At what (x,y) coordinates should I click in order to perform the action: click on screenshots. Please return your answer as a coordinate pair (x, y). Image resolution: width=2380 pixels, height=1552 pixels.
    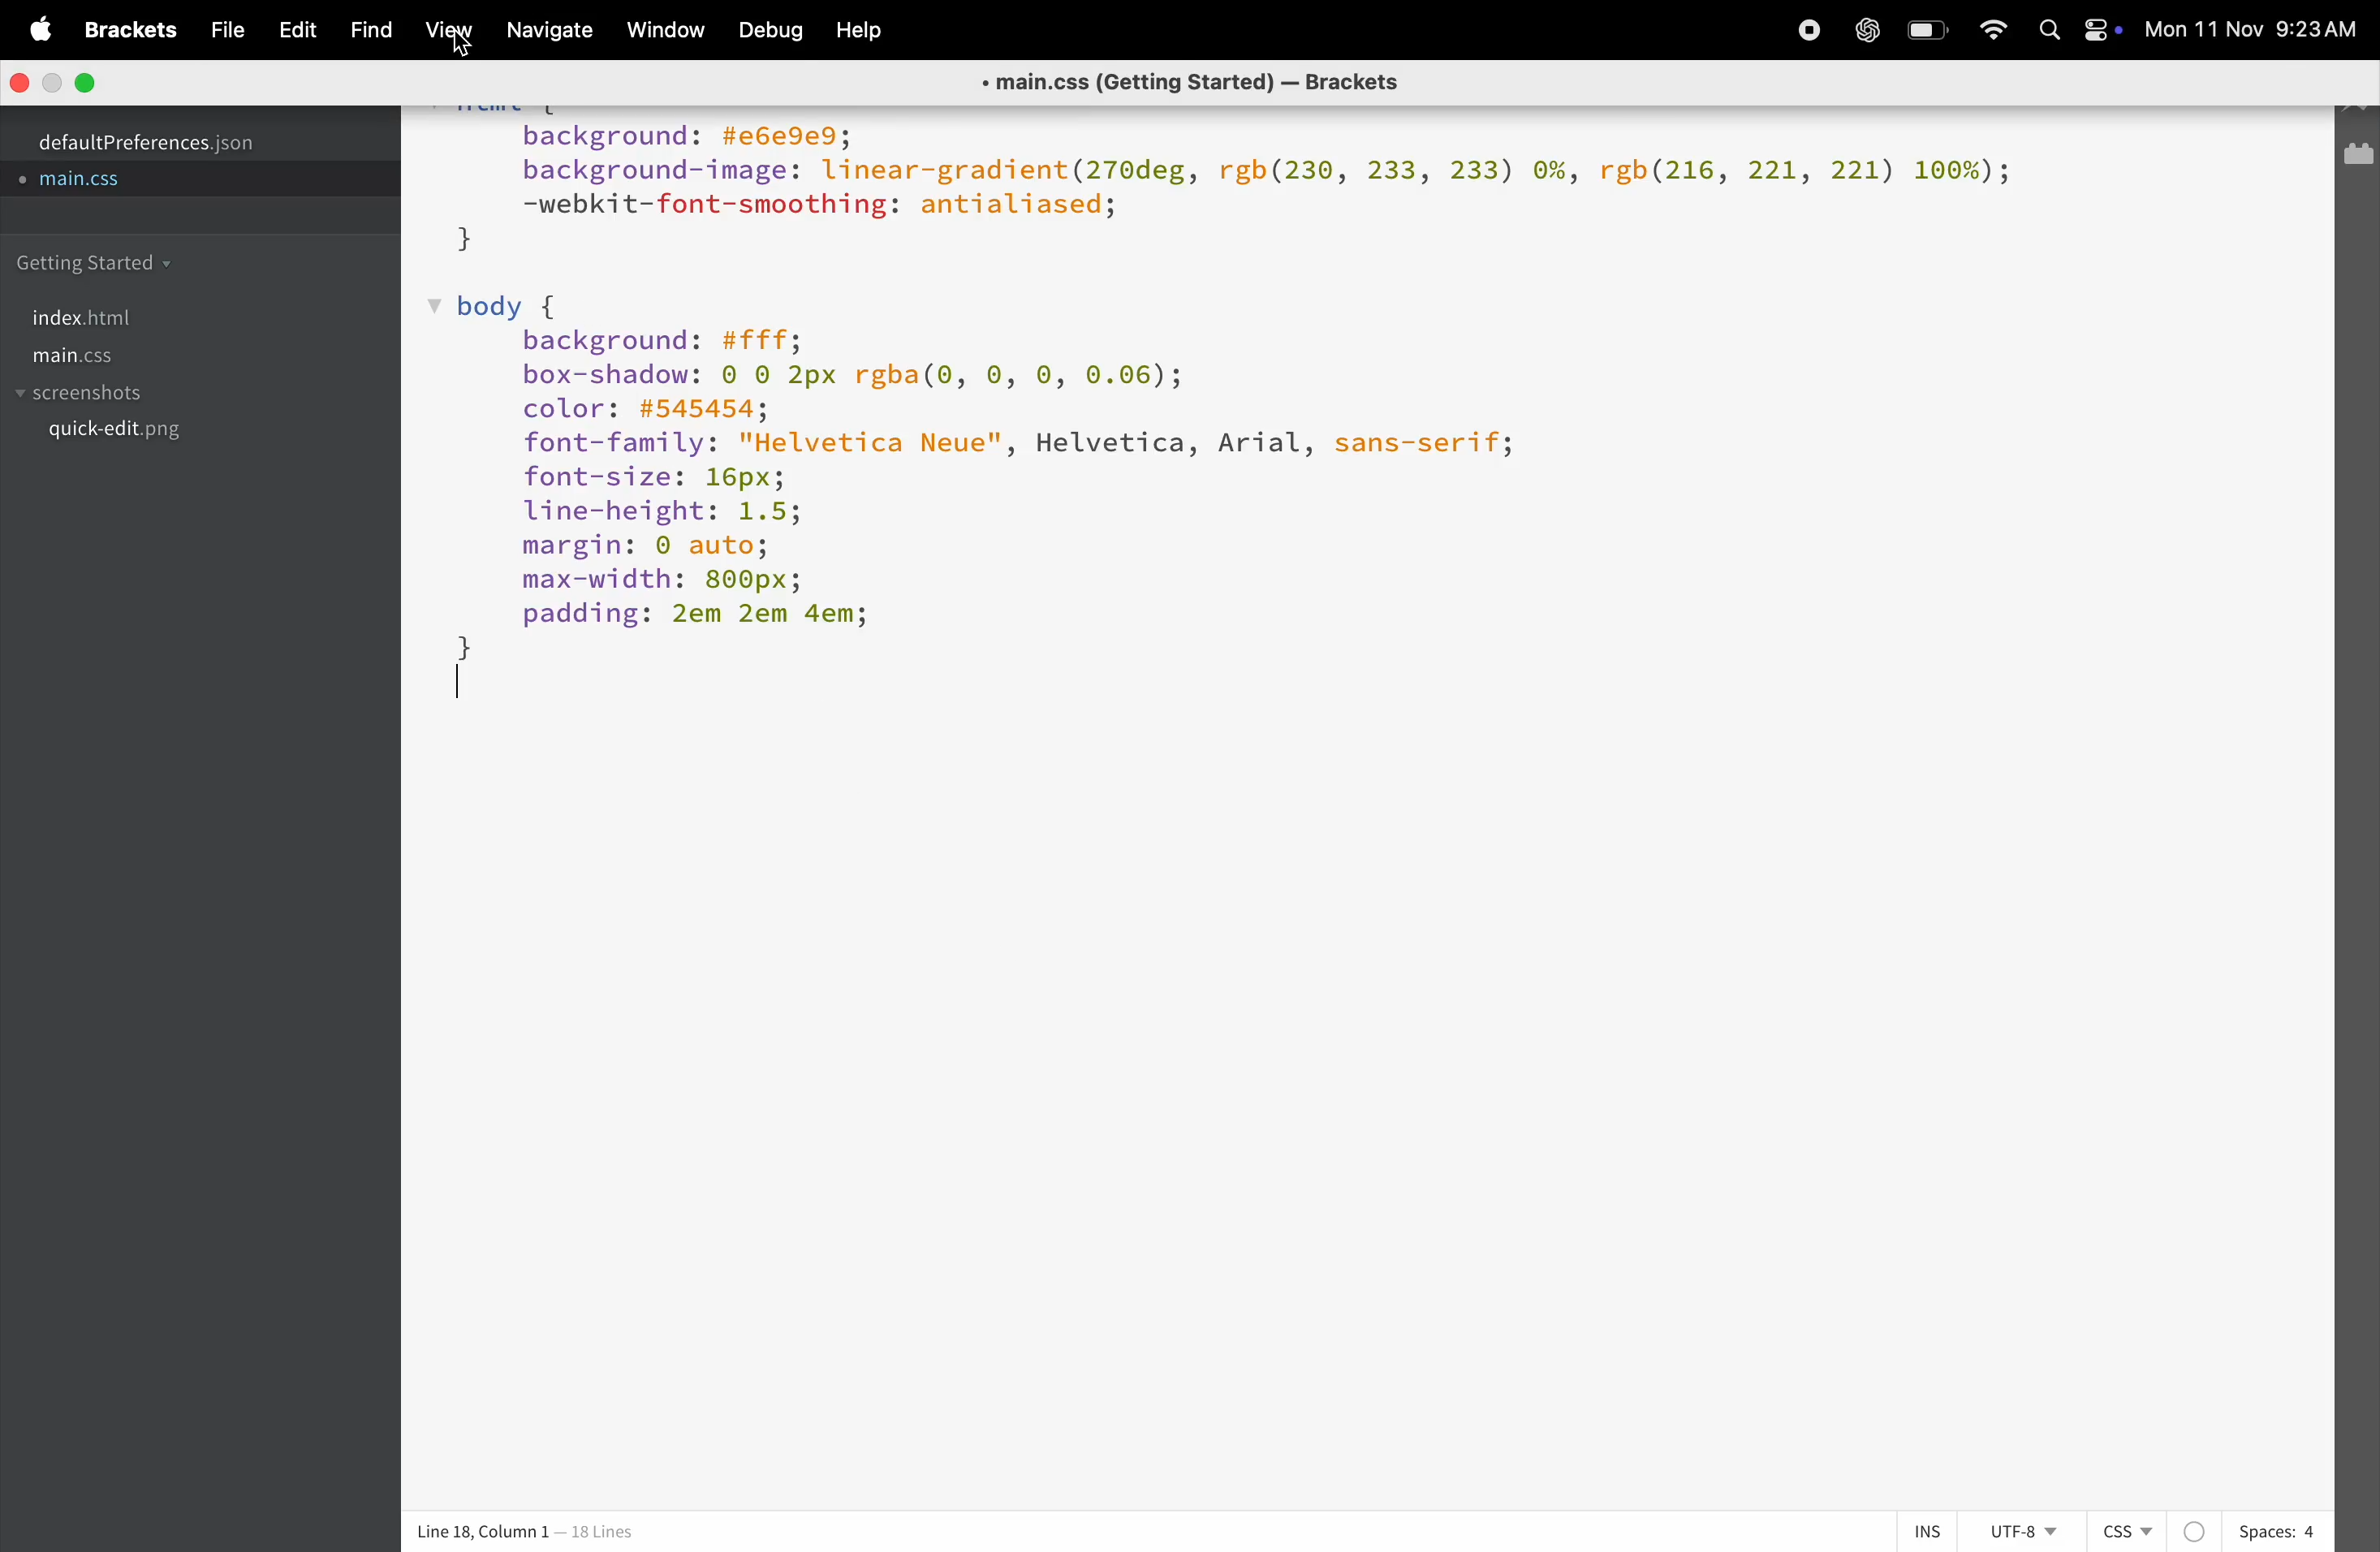
    Looking at the image, I should click on (88, 395).